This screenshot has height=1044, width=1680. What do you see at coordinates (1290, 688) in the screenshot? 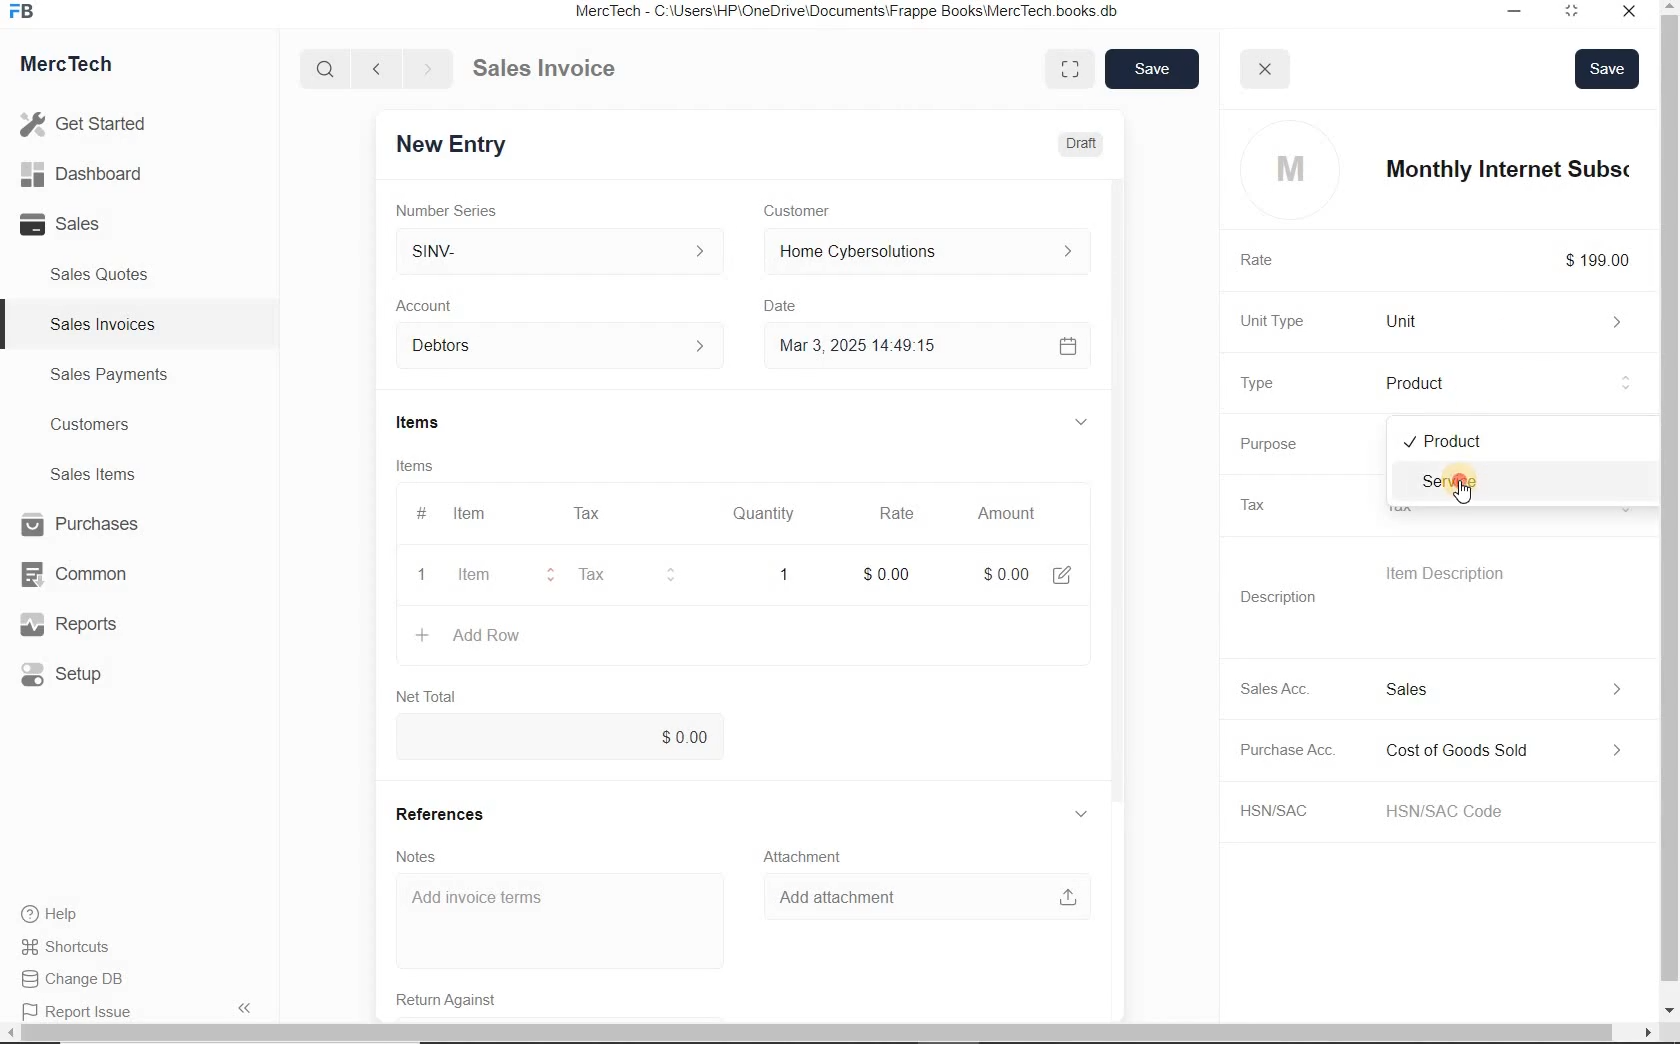
I see `Sales Acc.` at bounding box center [1290, 688].